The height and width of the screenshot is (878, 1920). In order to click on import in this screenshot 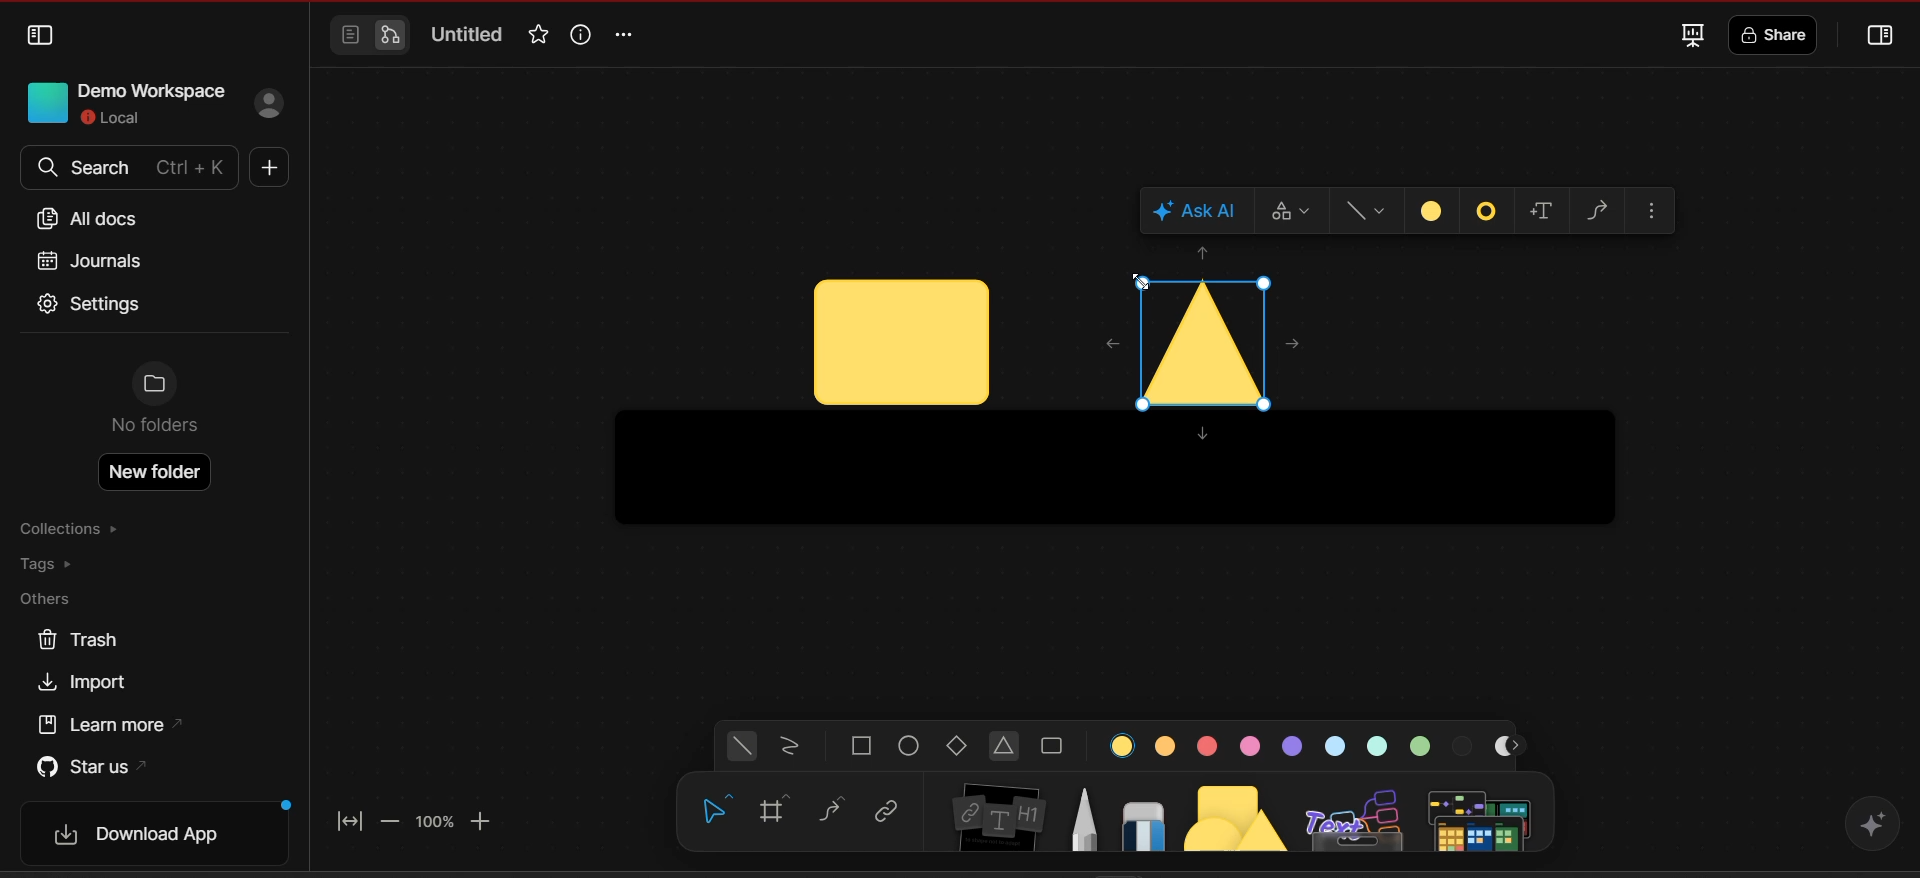, I will do `click(90, 683)`.